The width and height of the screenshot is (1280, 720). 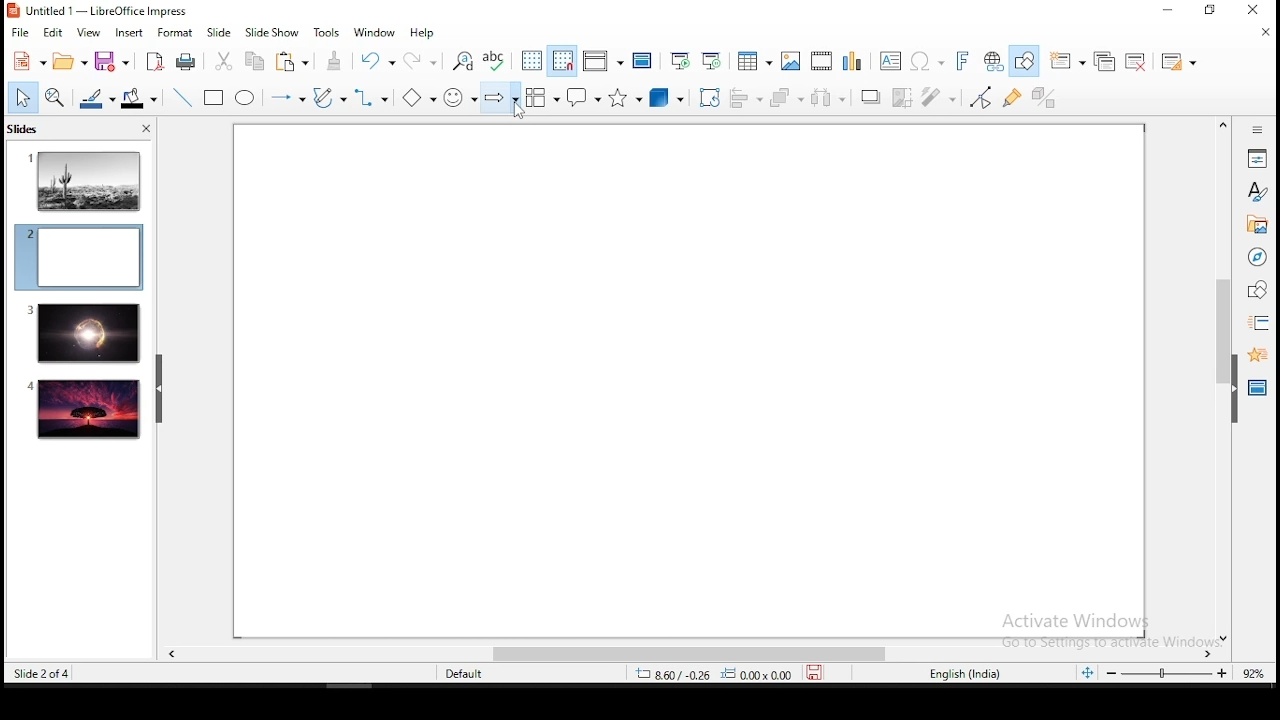 What do you see at coordinates (1257, 191) in the screenshot?
I see `styles` at bounding box center [1257, 191].